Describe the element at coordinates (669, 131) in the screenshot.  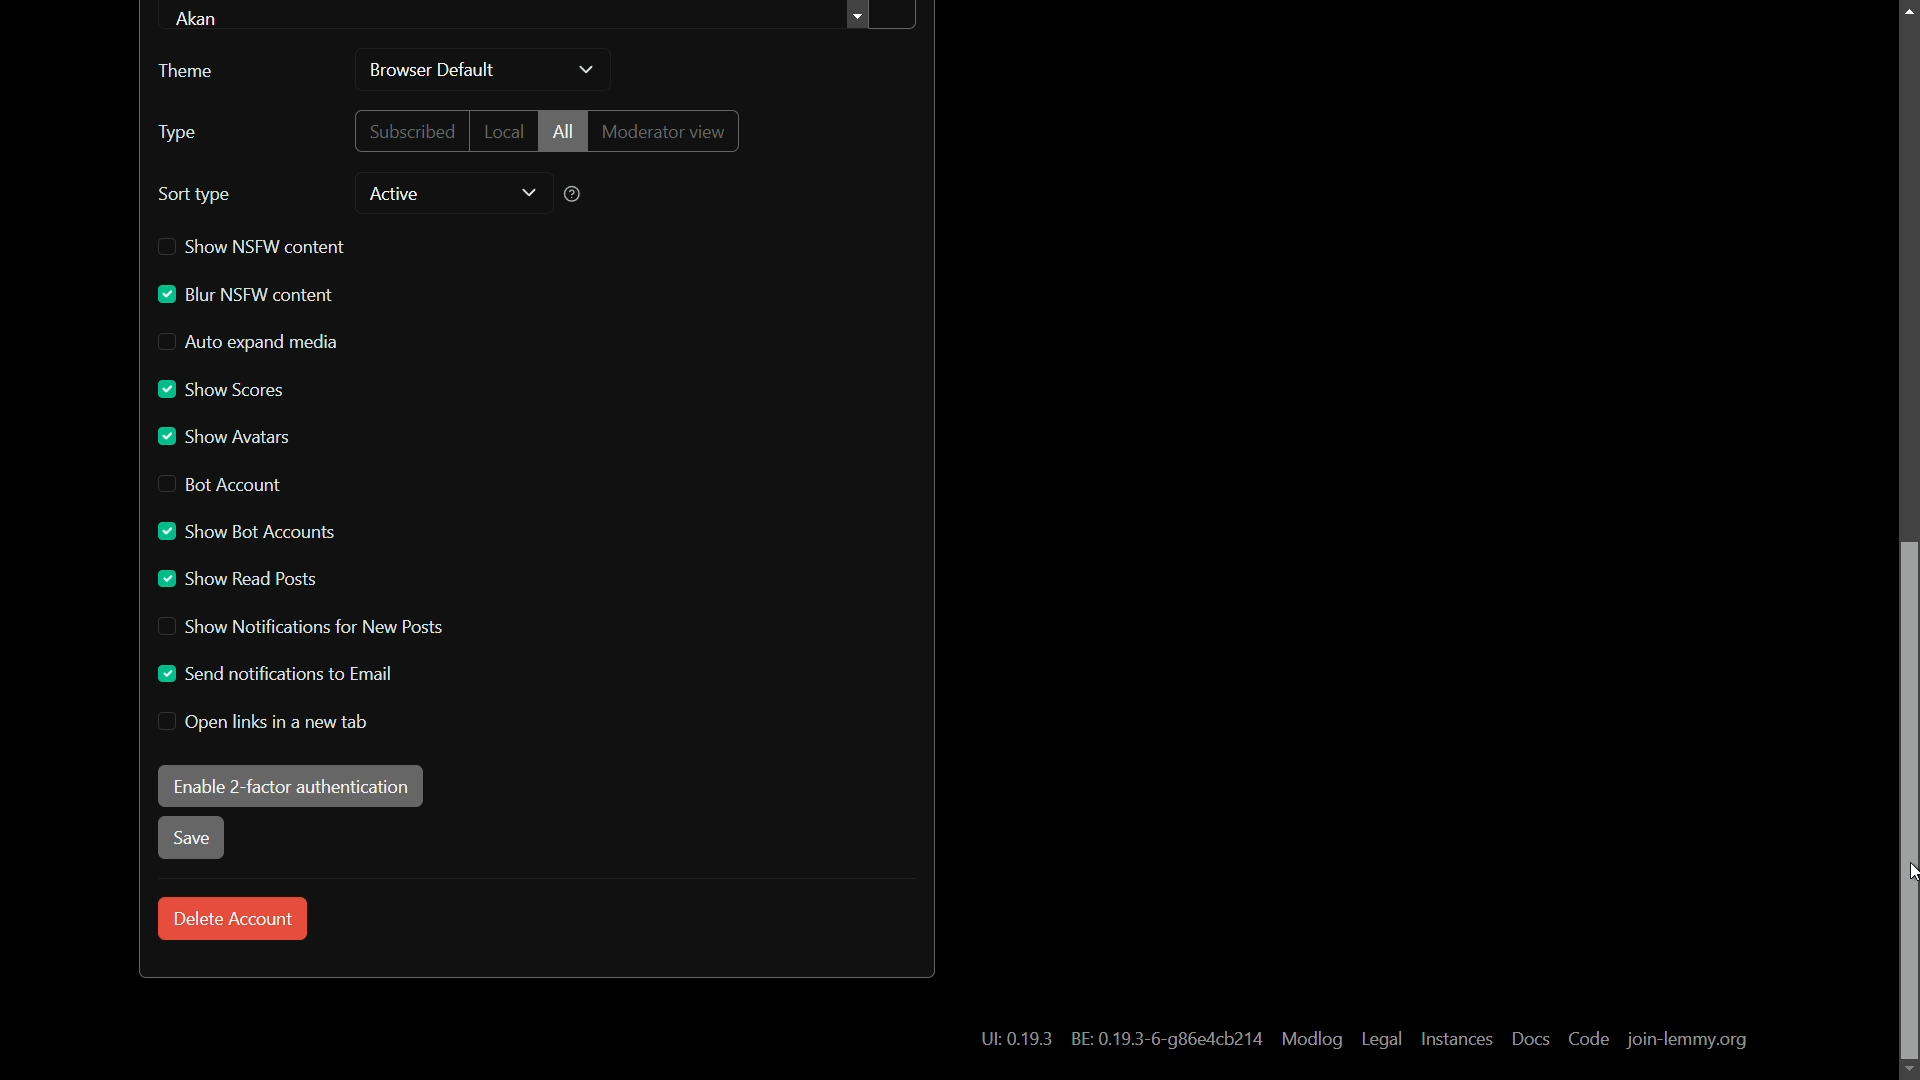
I see `moderator view` at that location.